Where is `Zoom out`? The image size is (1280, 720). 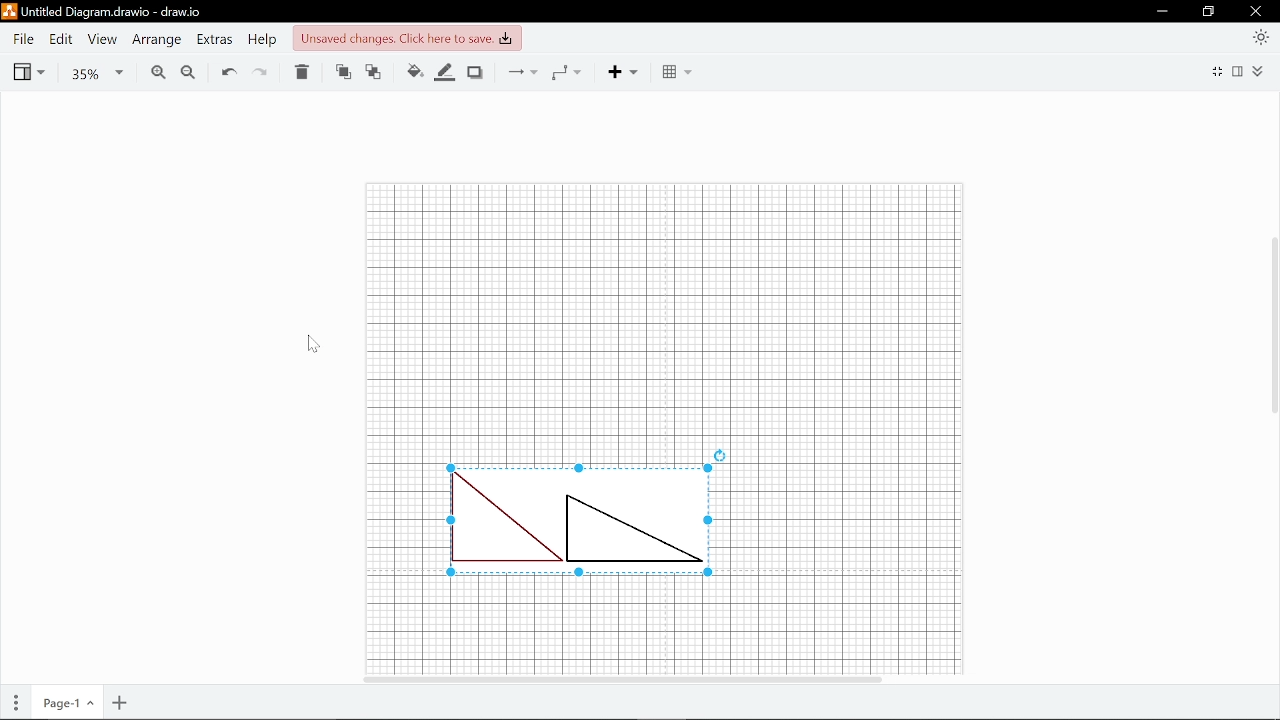
Zoom out is located at coordinates (188, 74).